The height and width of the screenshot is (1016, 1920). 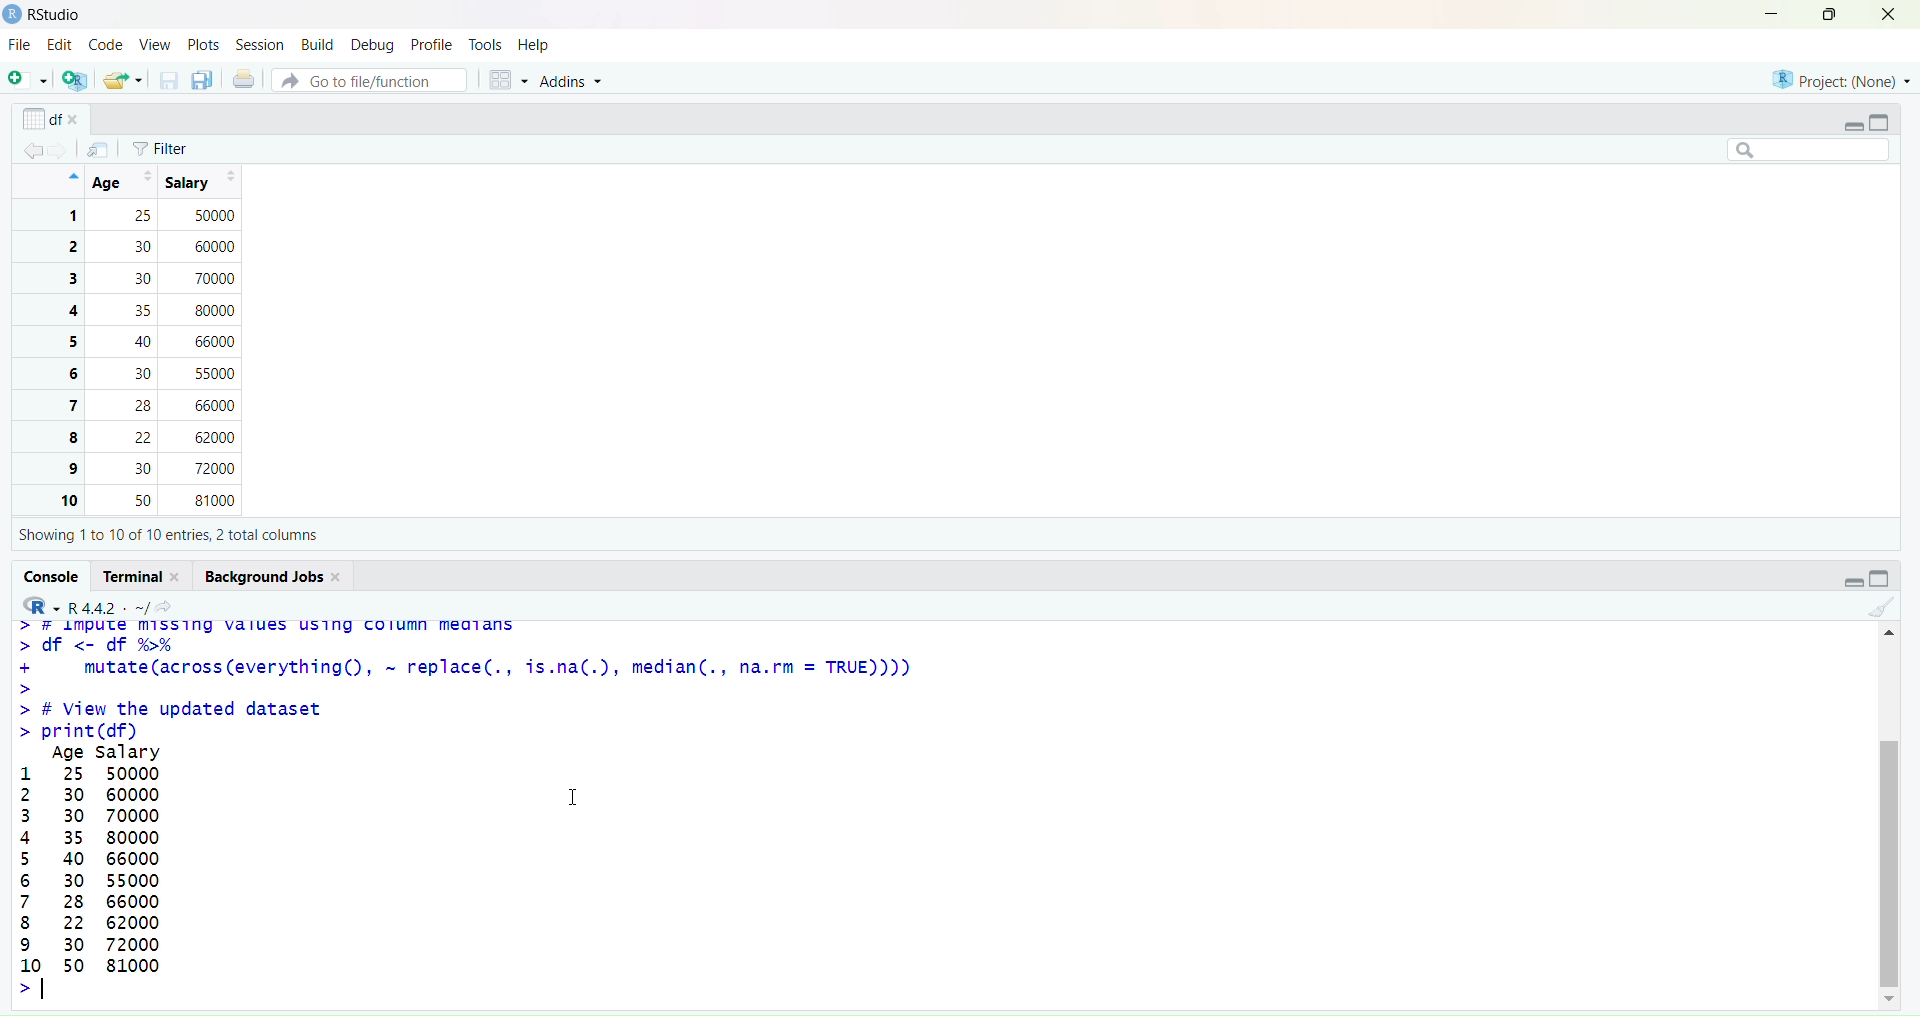 I want to click on forward, so click(x=65, y=150).